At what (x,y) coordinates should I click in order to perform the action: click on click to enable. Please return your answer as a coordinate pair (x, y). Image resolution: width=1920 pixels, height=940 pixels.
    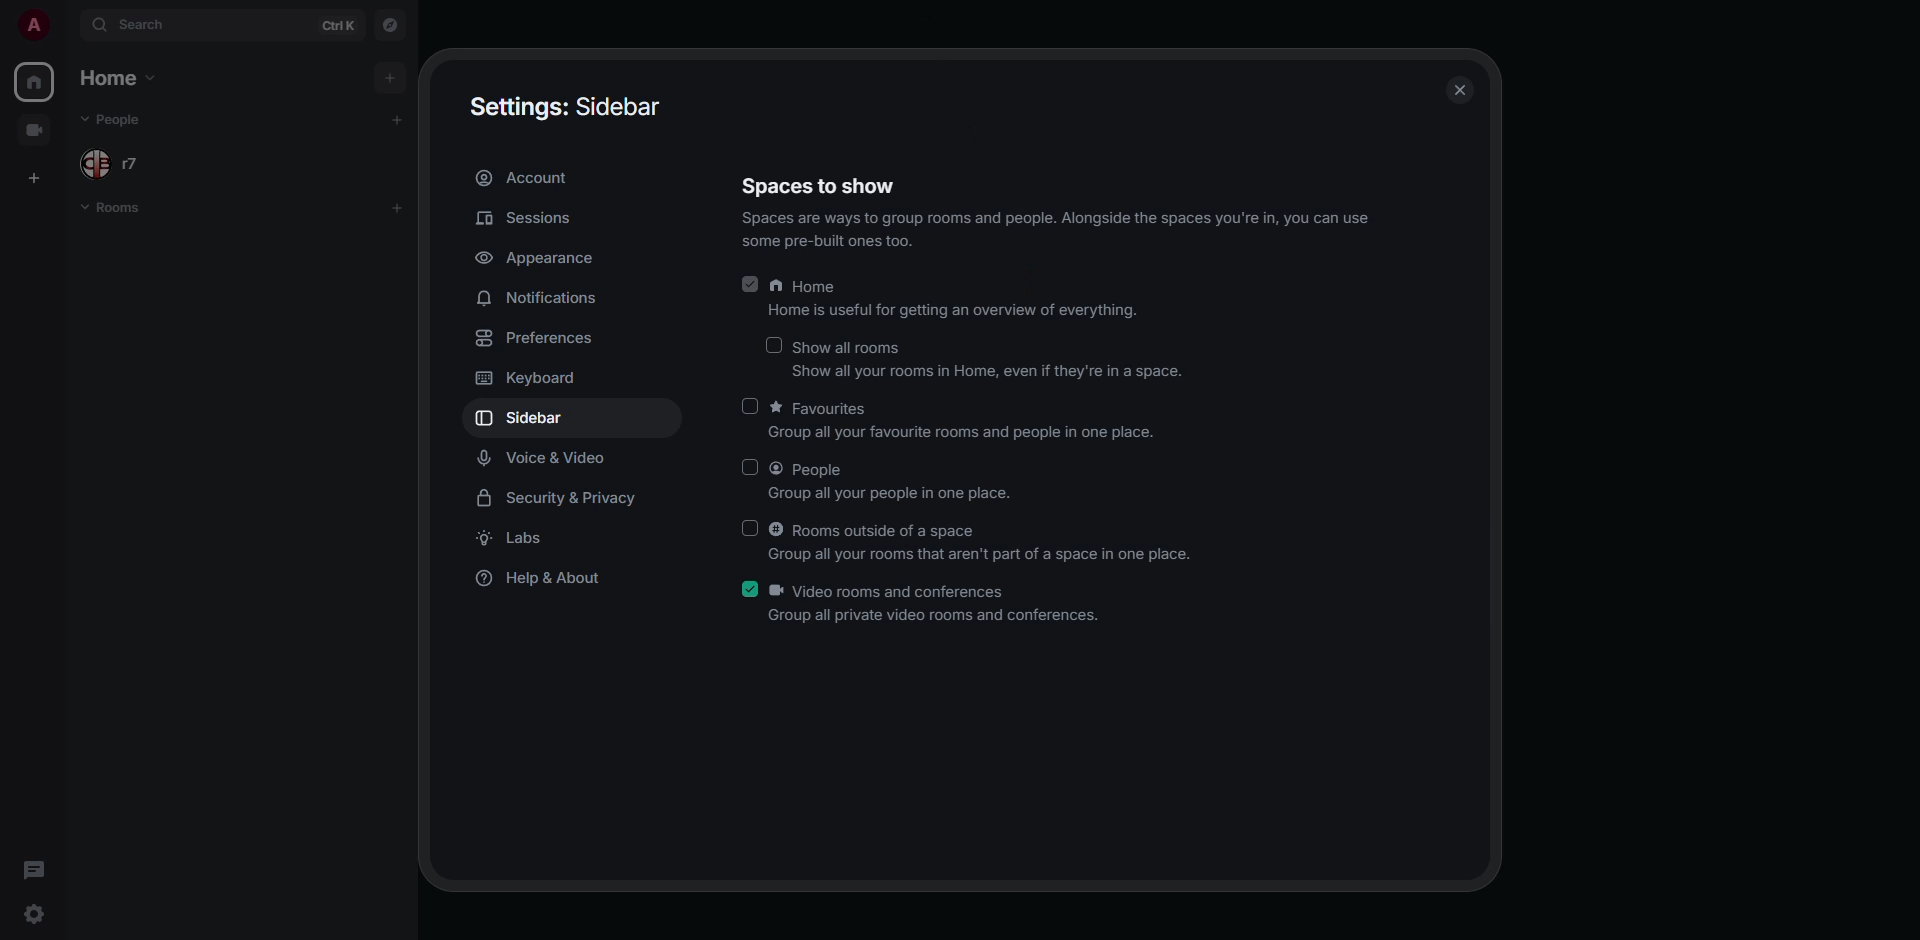
    Looking at the image, I should click on (752, 404).